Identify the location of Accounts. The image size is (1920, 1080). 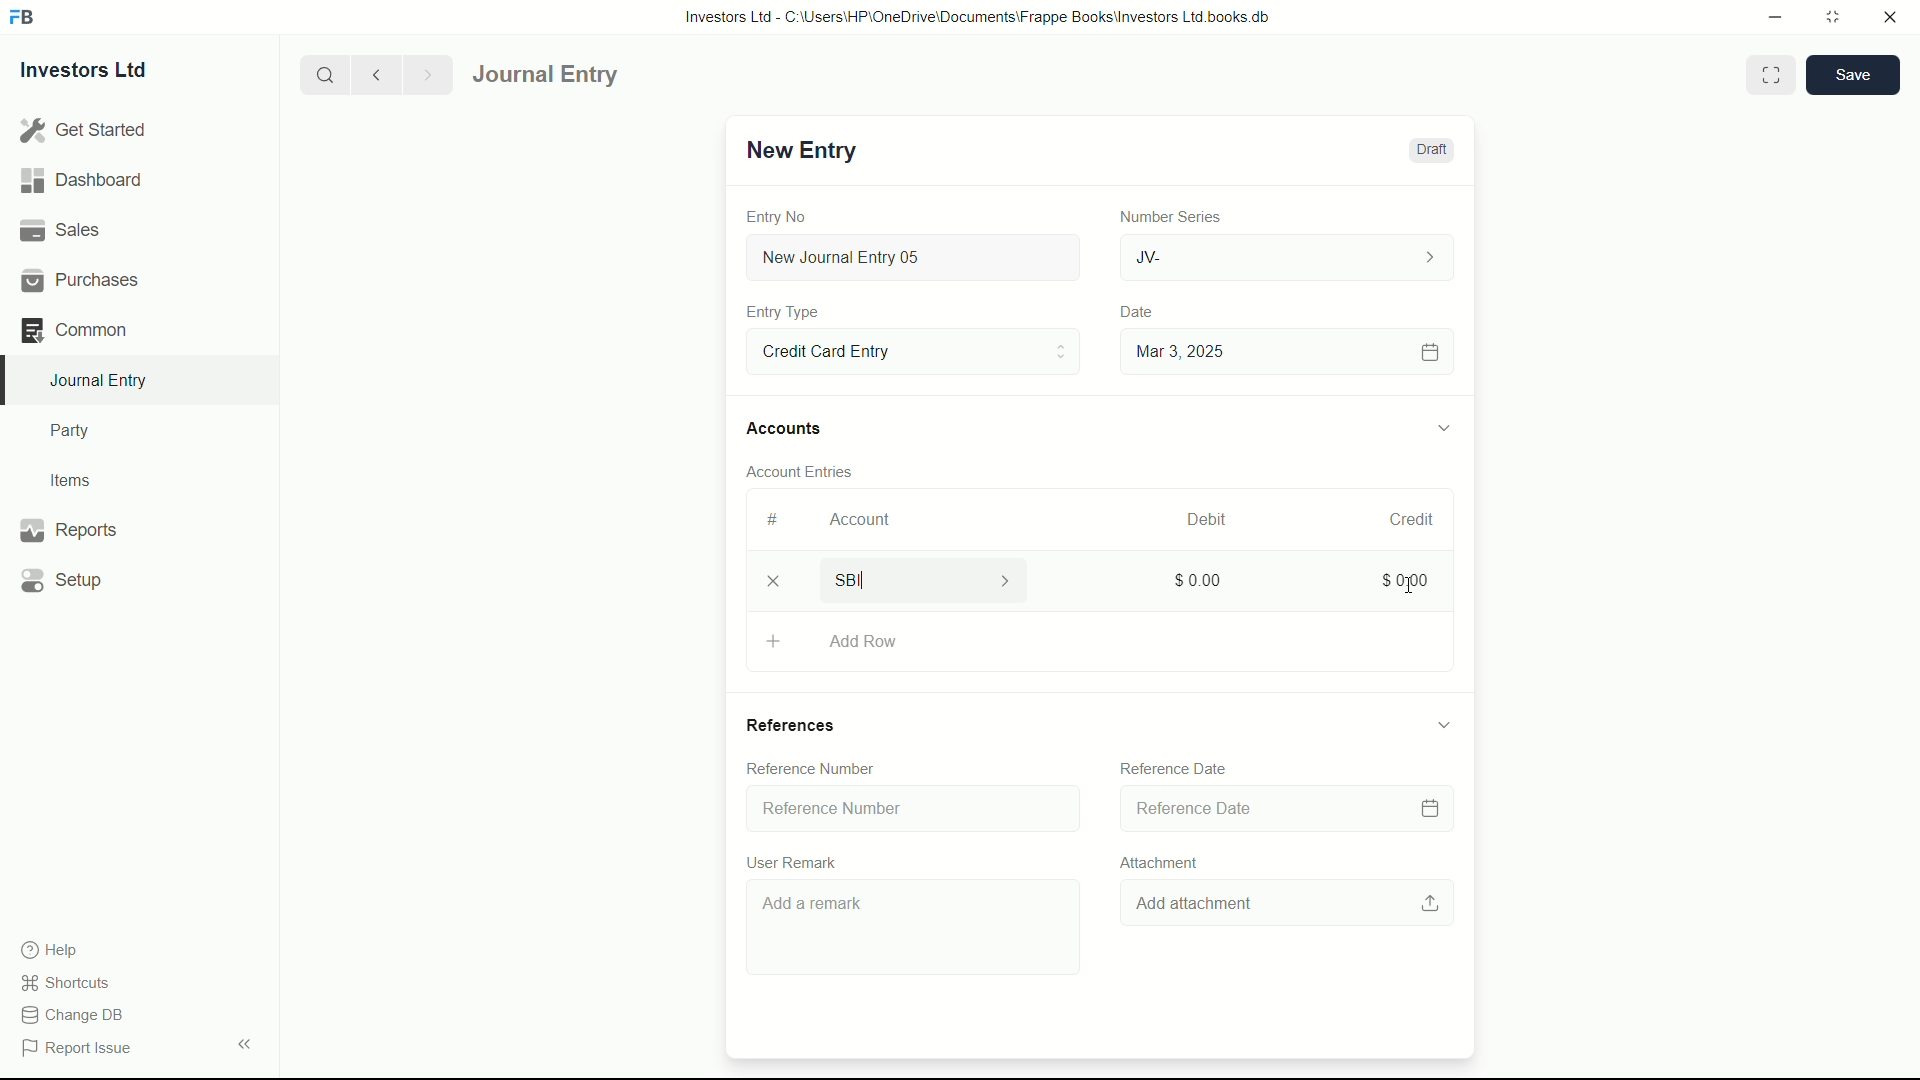
(788, 429).